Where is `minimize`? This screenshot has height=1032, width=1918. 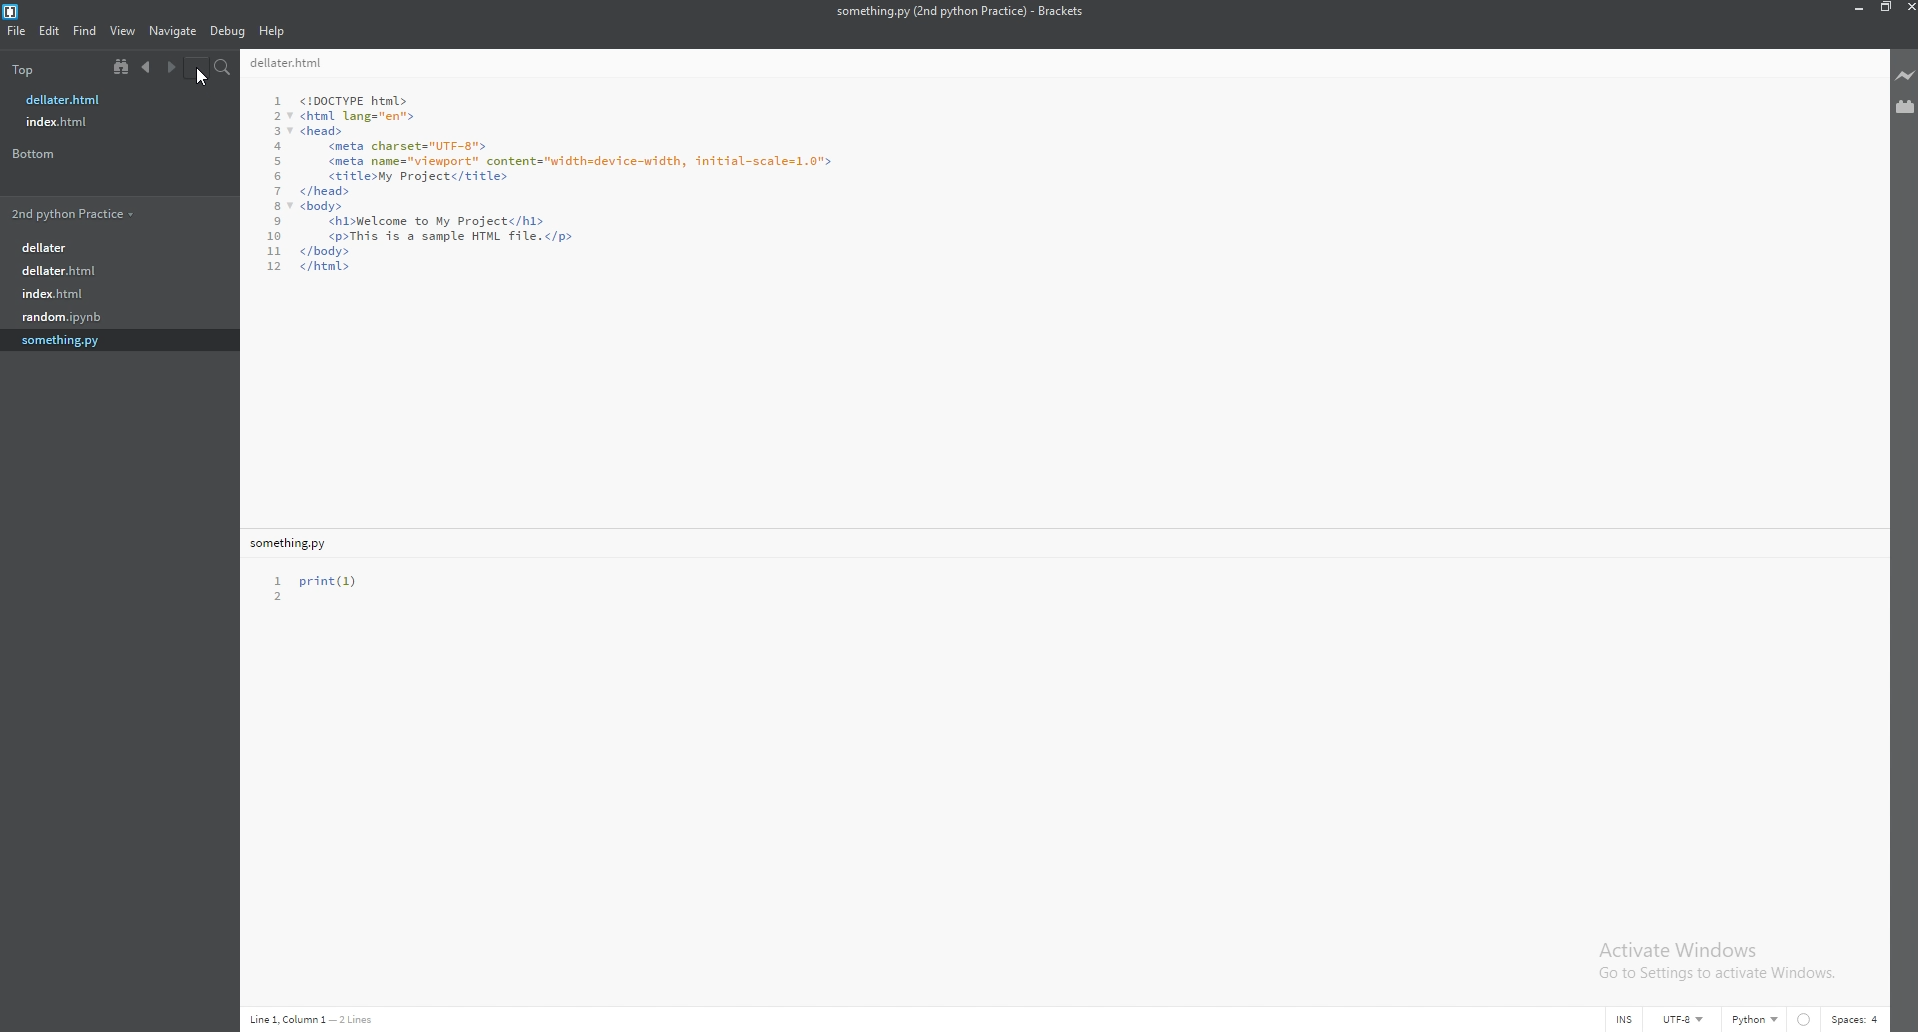 minimize is located at coordinates (1857, 7).